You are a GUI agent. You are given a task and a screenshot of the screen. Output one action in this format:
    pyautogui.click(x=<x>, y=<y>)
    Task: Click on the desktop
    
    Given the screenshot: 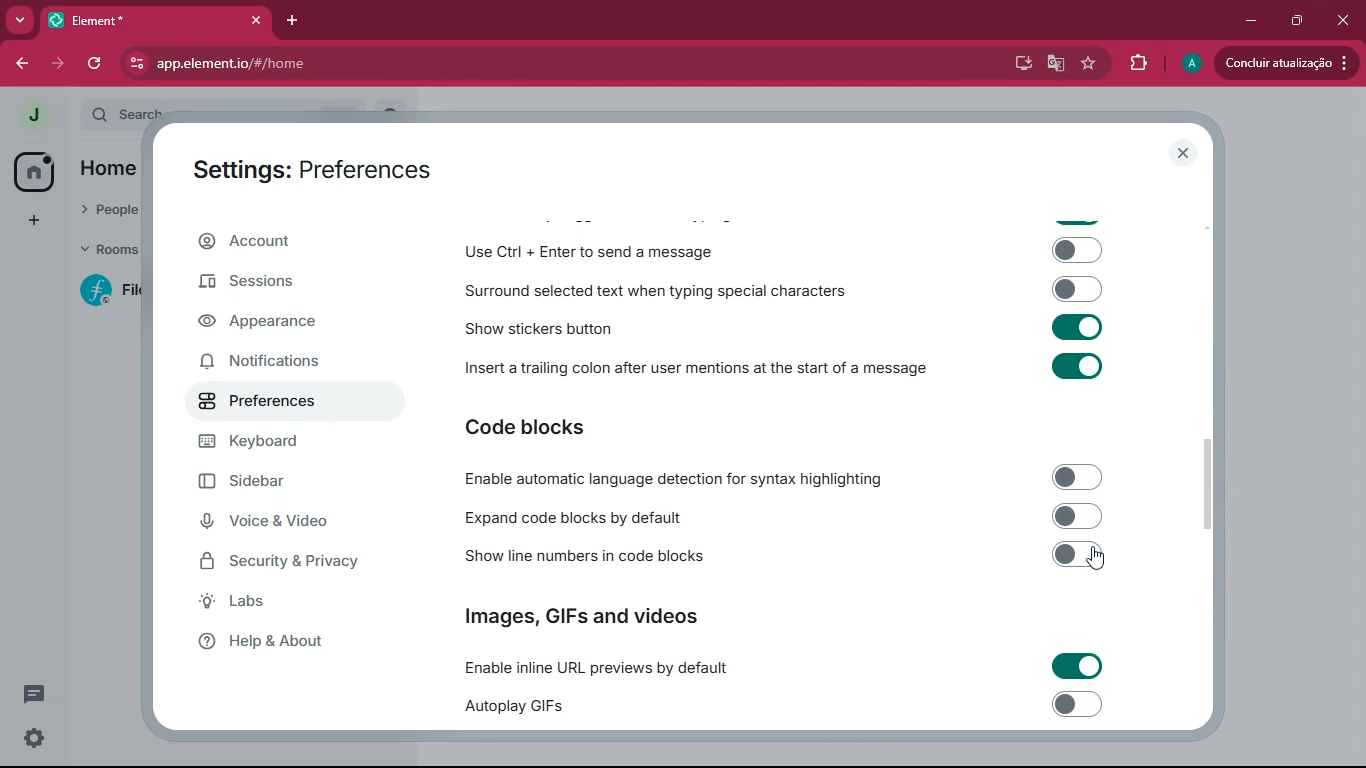 What is the action you would take?
    pyautogui.click(x=1017, y=64)
    